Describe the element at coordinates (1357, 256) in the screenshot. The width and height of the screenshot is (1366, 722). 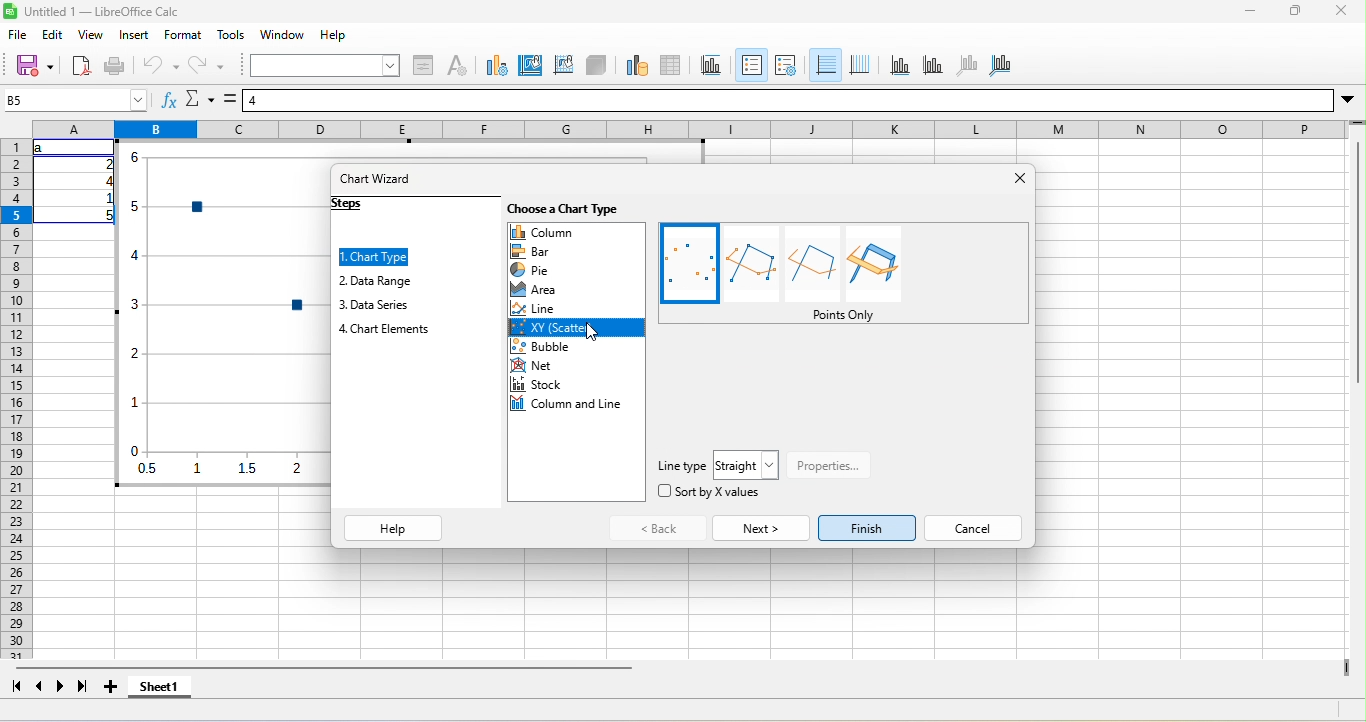
I see `vertical scroll bar` at that location.